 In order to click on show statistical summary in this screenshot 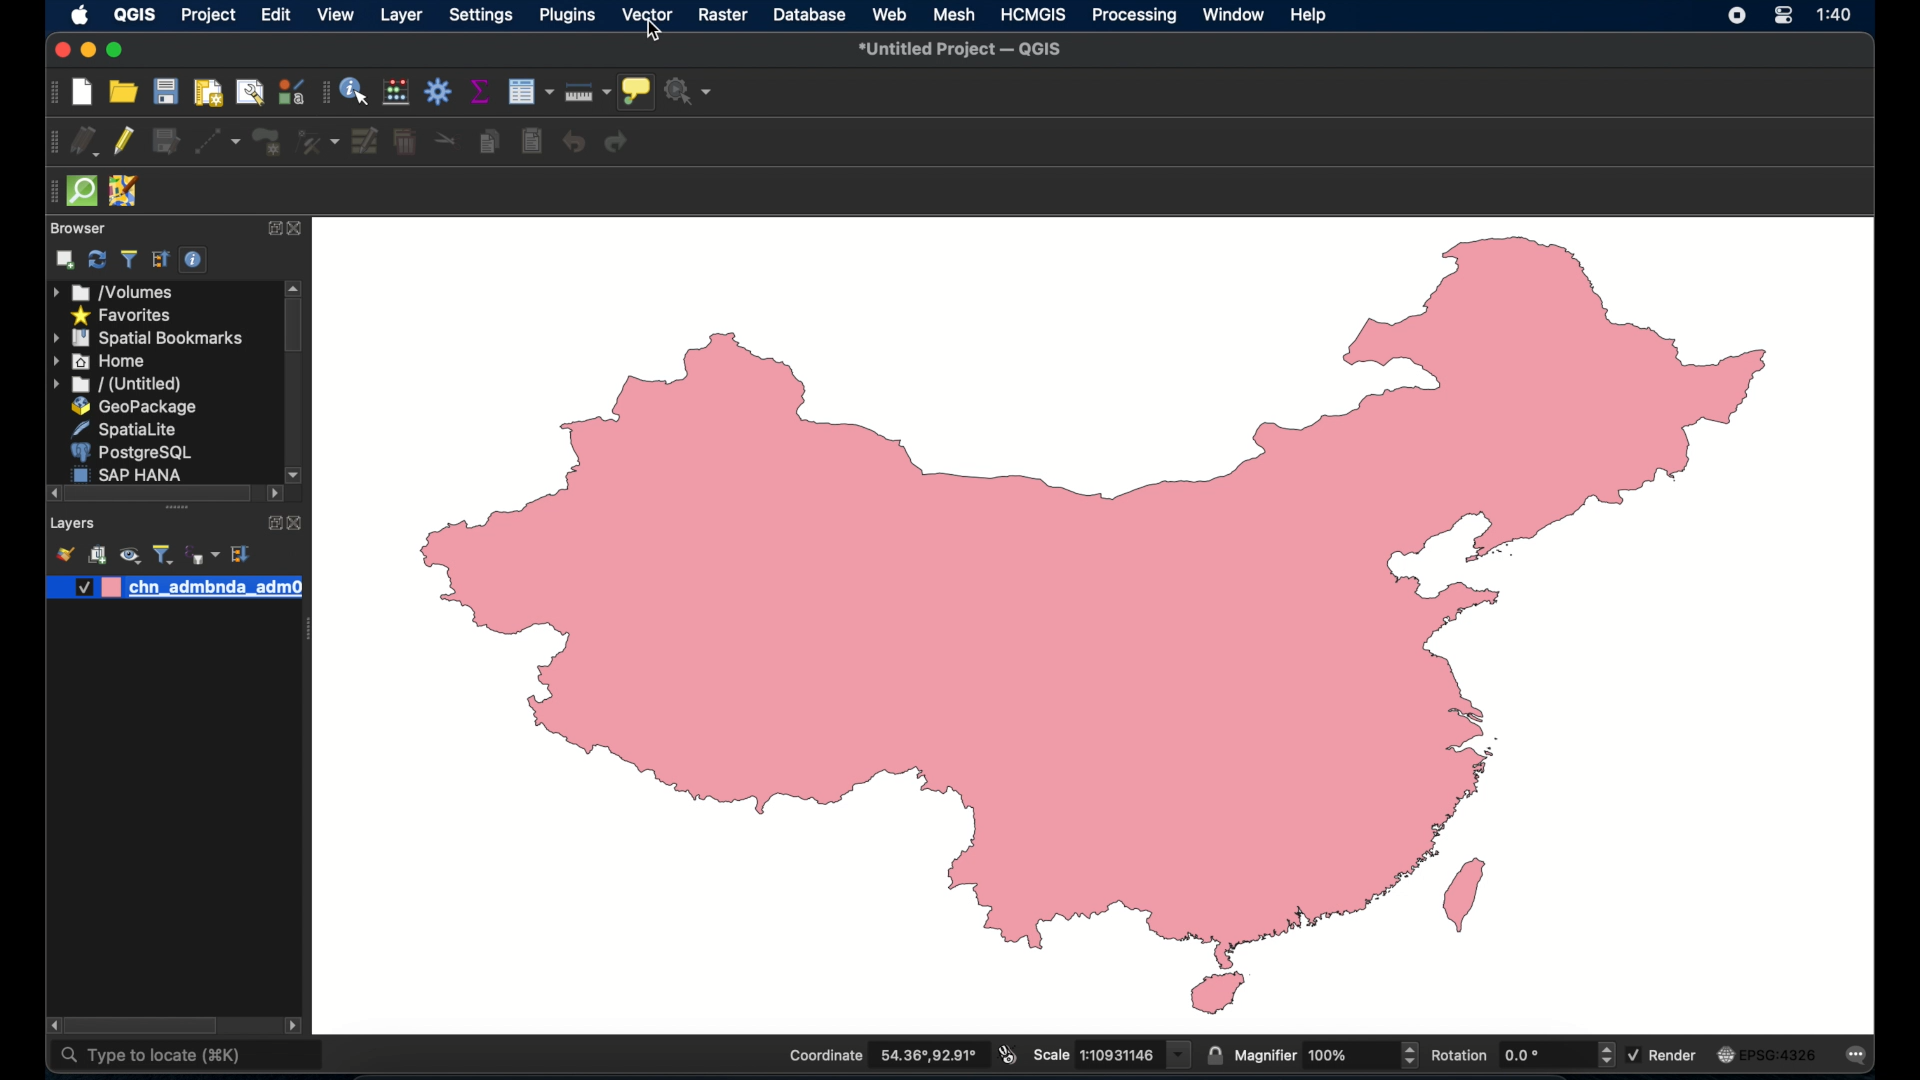, I will do `click(477, 90)`.